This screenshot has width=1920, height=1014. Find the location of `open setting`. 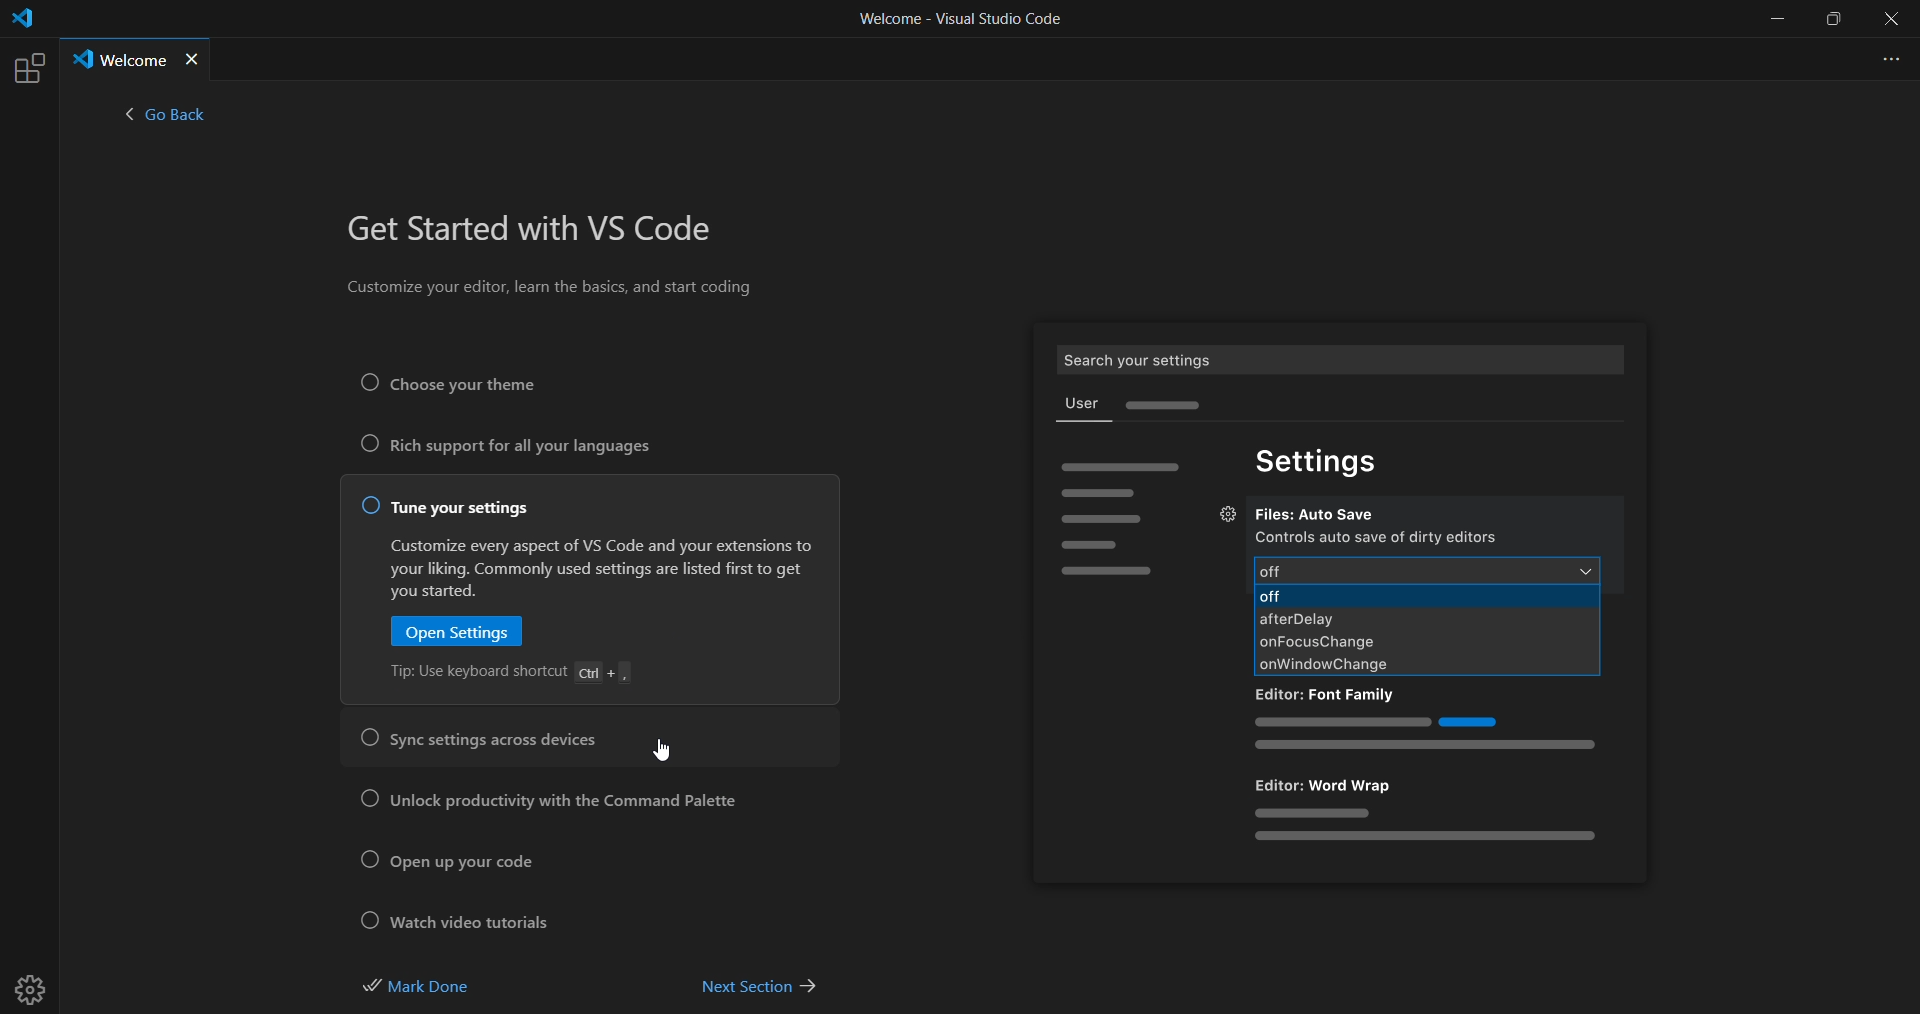

open setting is located at coordinates (458, 632).